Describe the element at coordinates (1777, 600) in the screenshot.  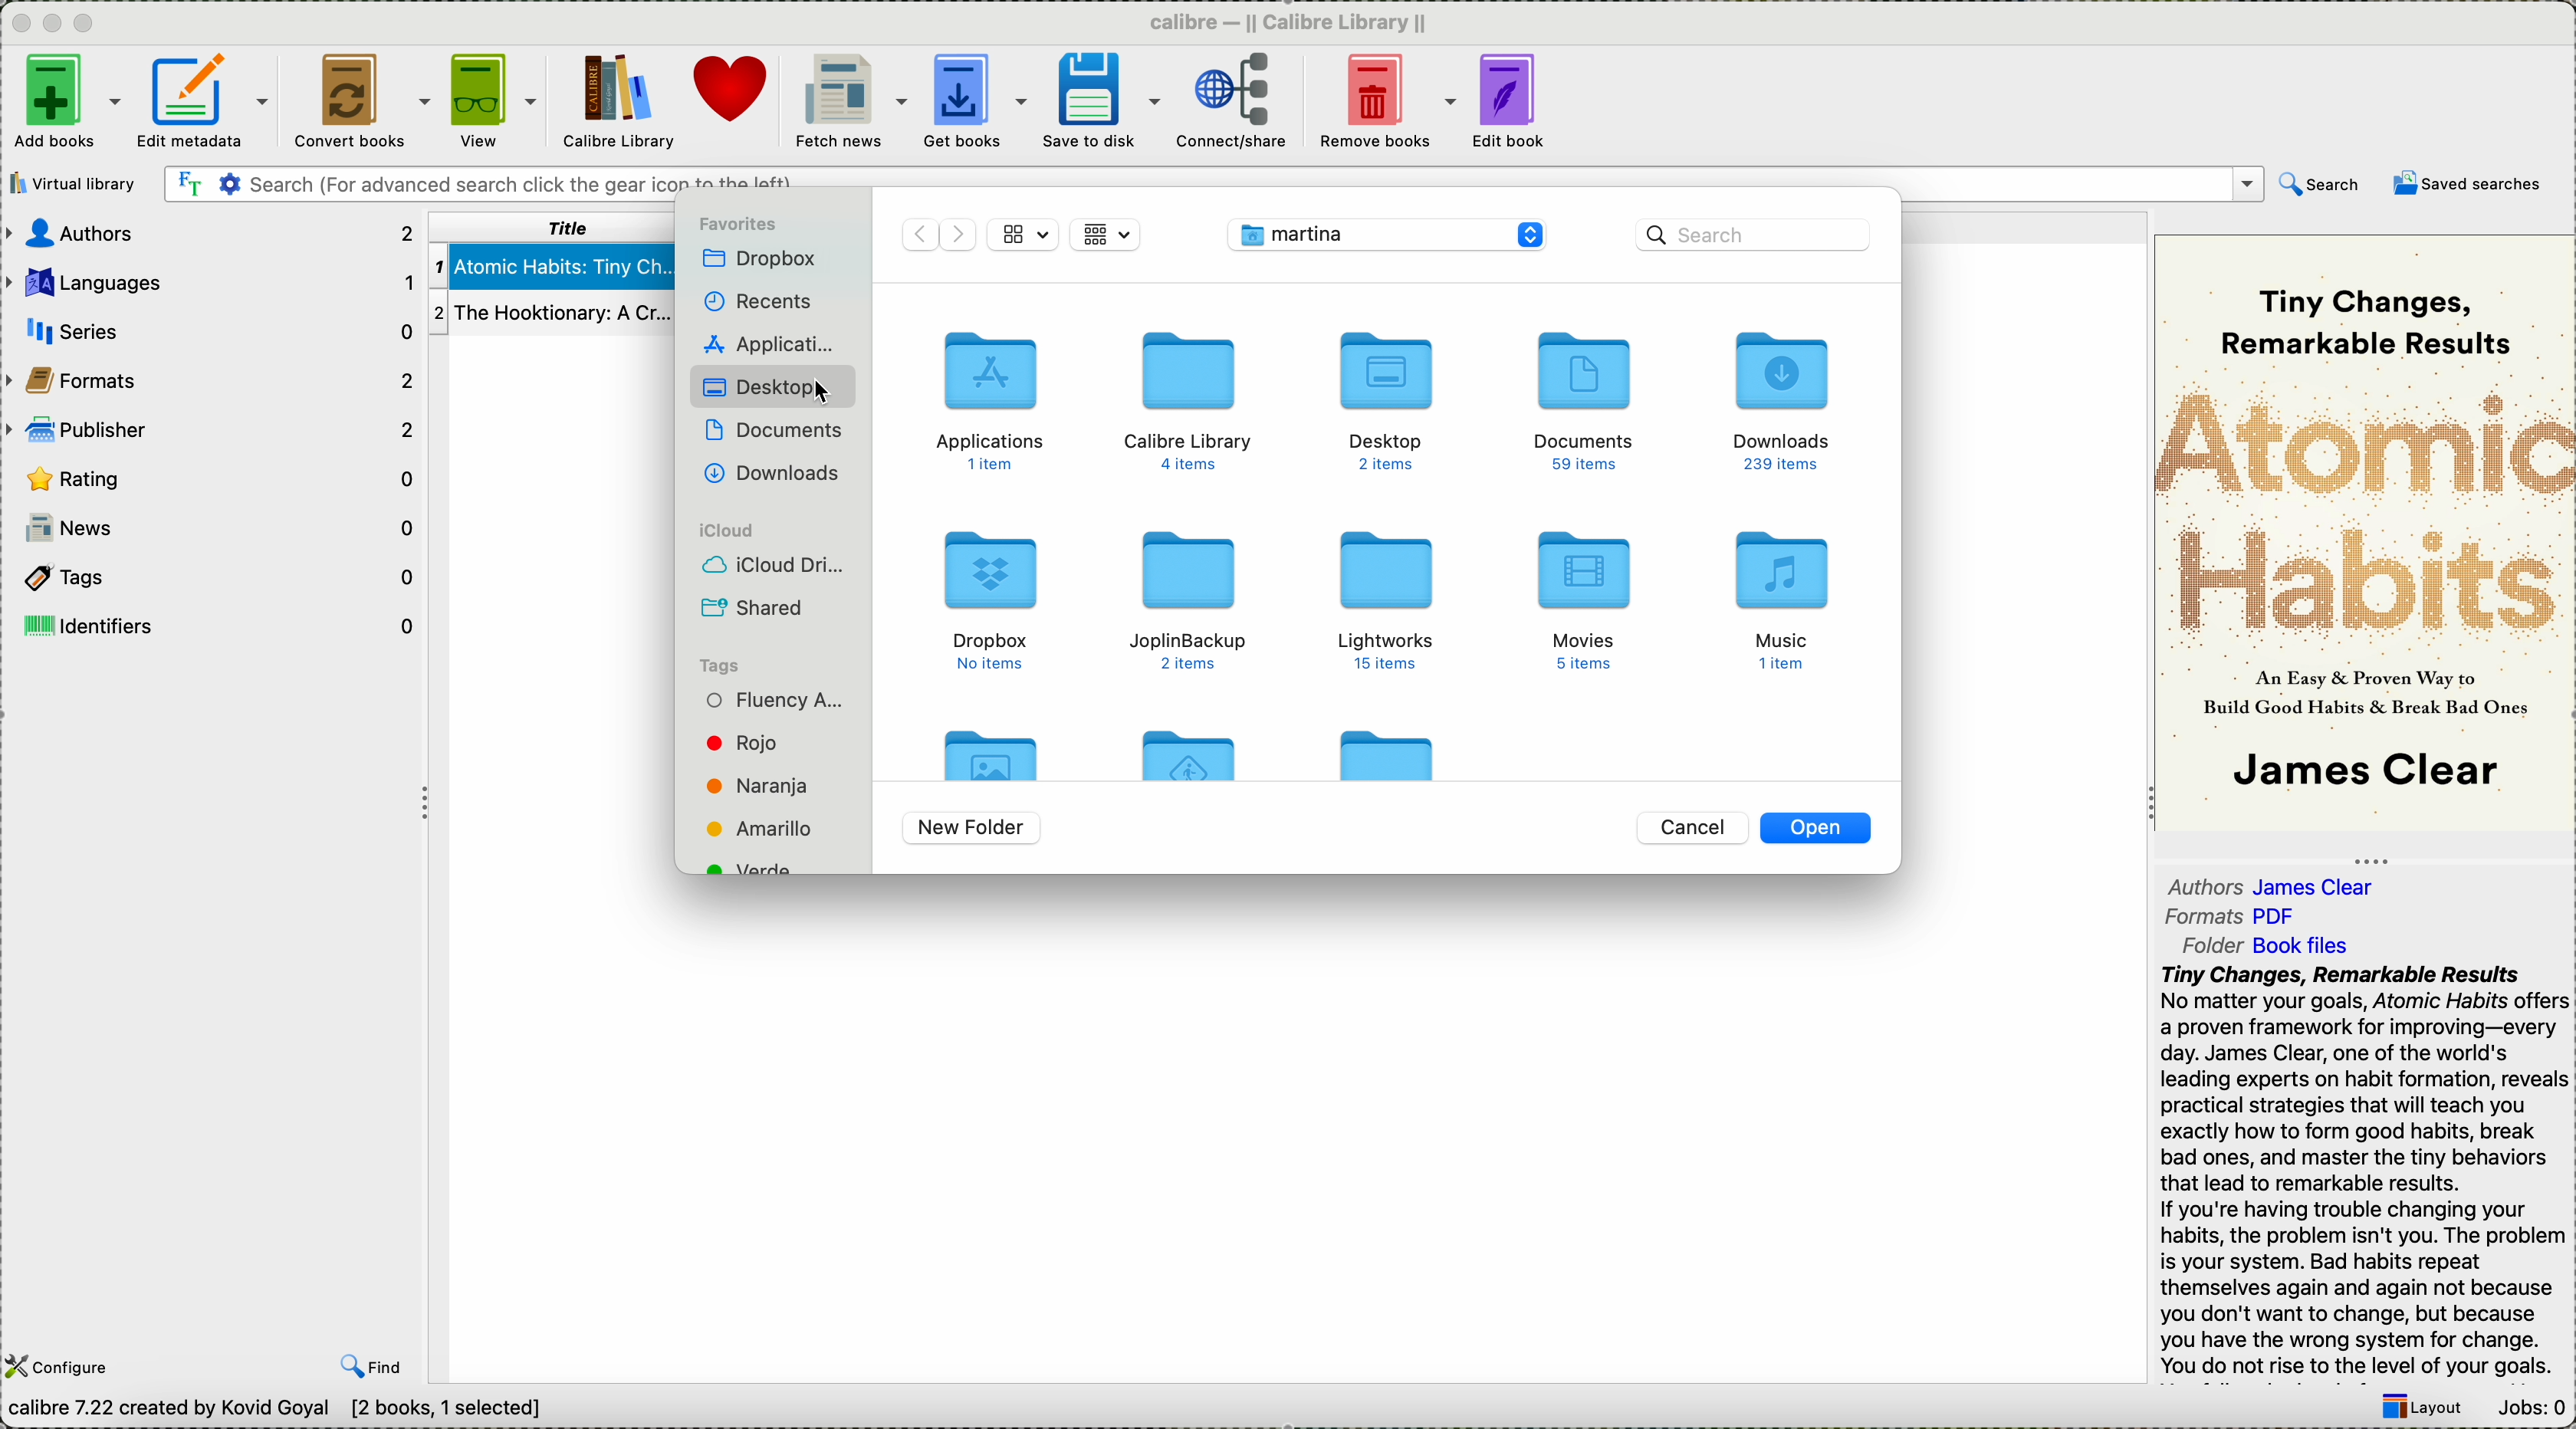
I see `music` at that location.